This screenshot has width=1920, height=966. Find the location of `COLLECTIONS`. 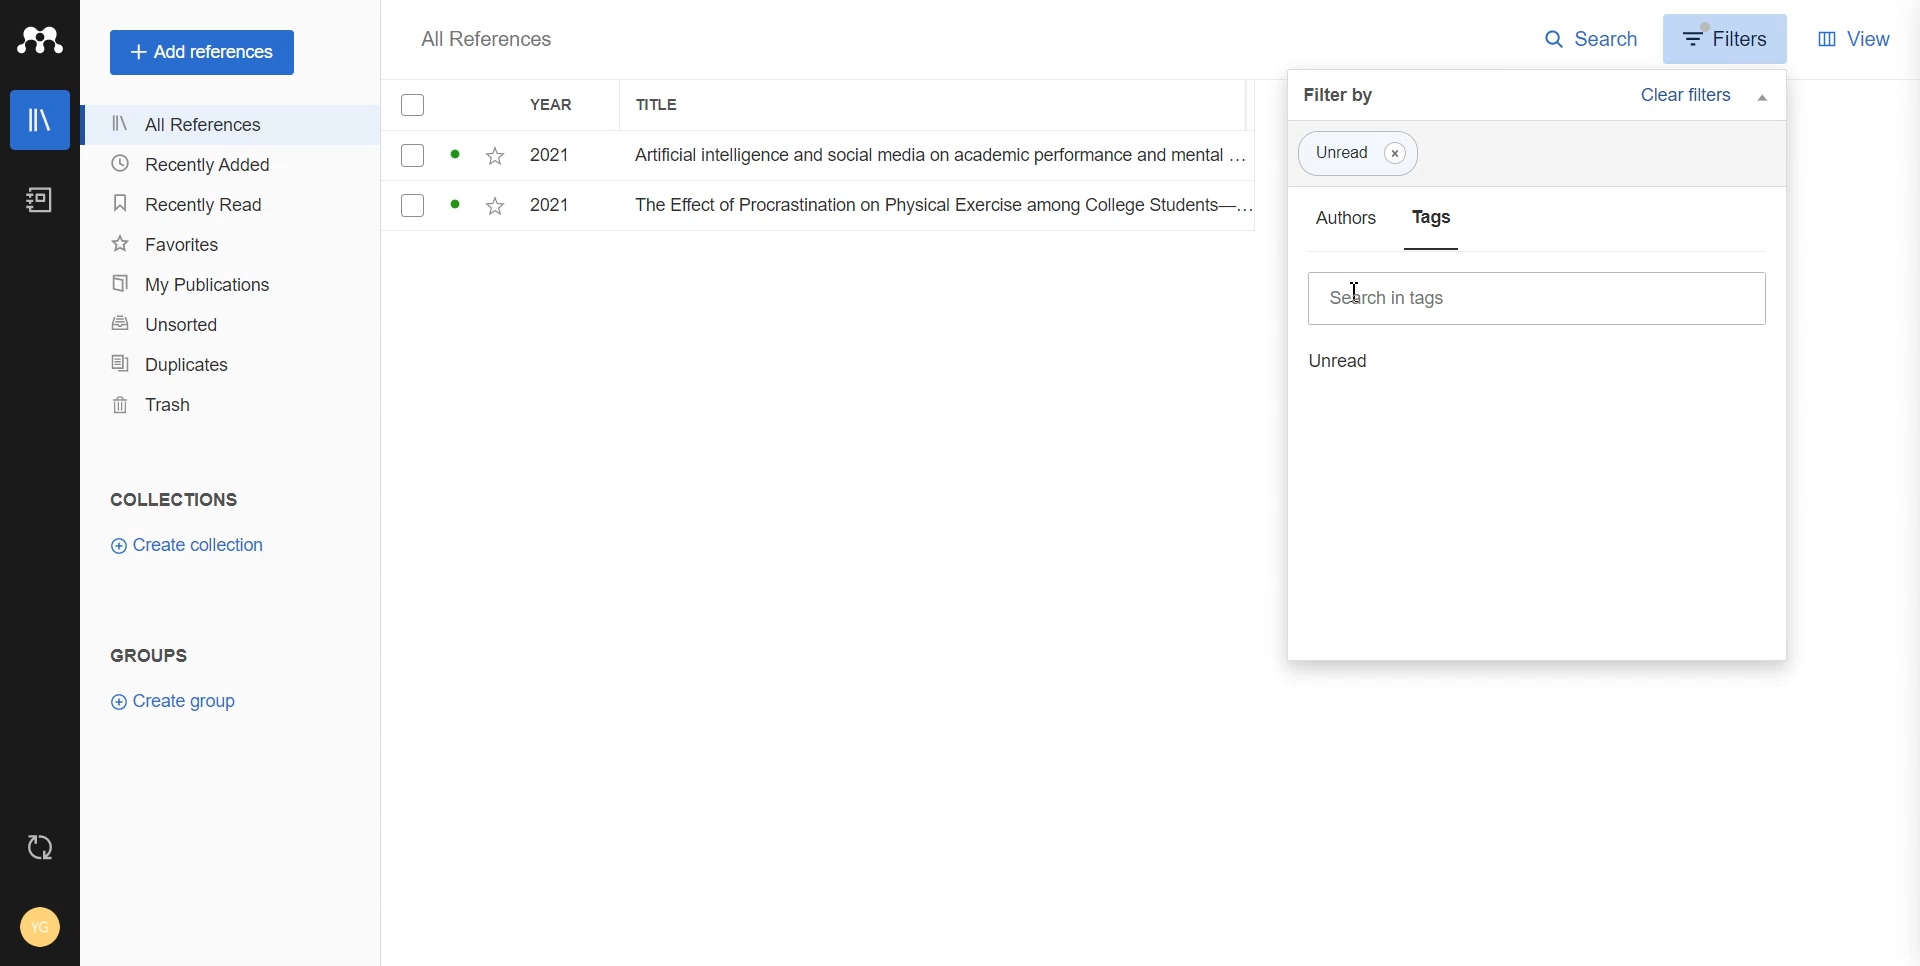

COLLECTIONS is located at coordinates (179, 499).